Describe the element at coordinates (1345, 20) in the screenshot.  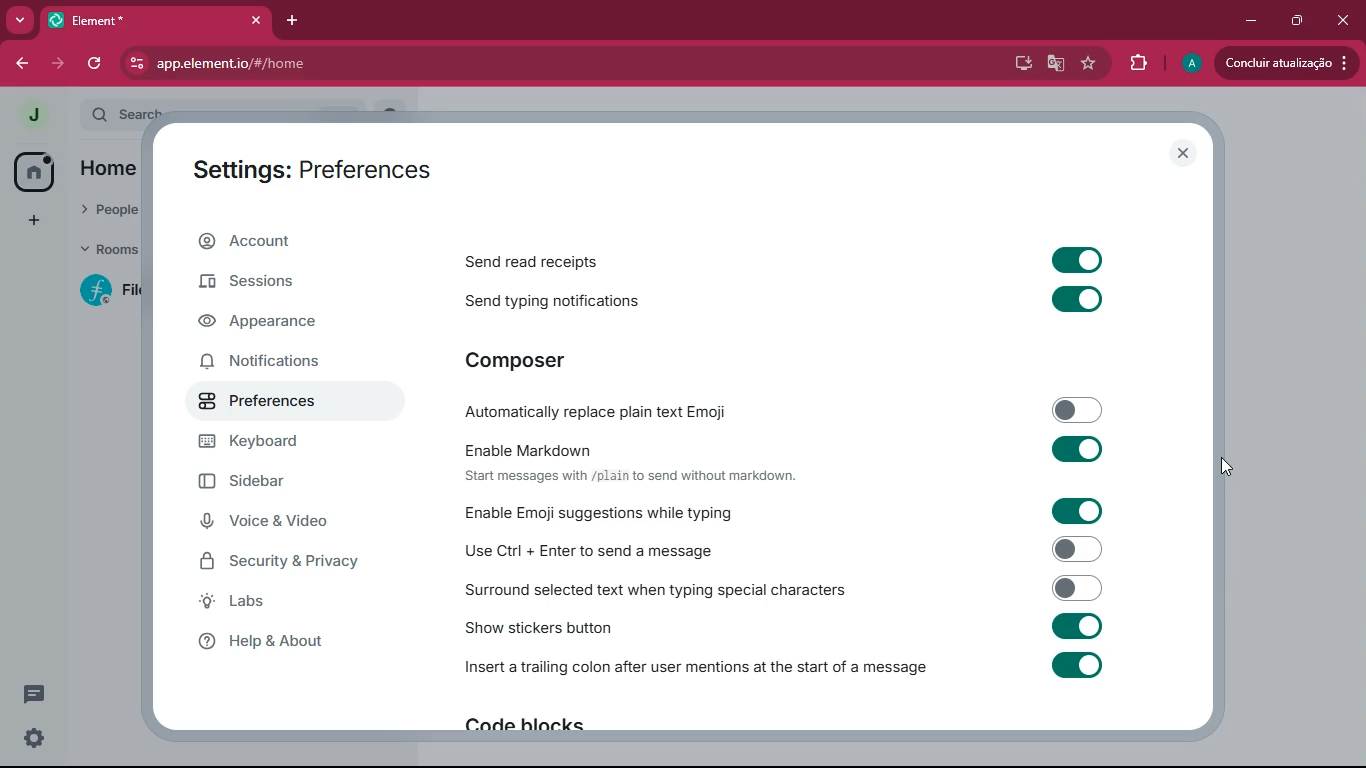
I see `close` at that location.